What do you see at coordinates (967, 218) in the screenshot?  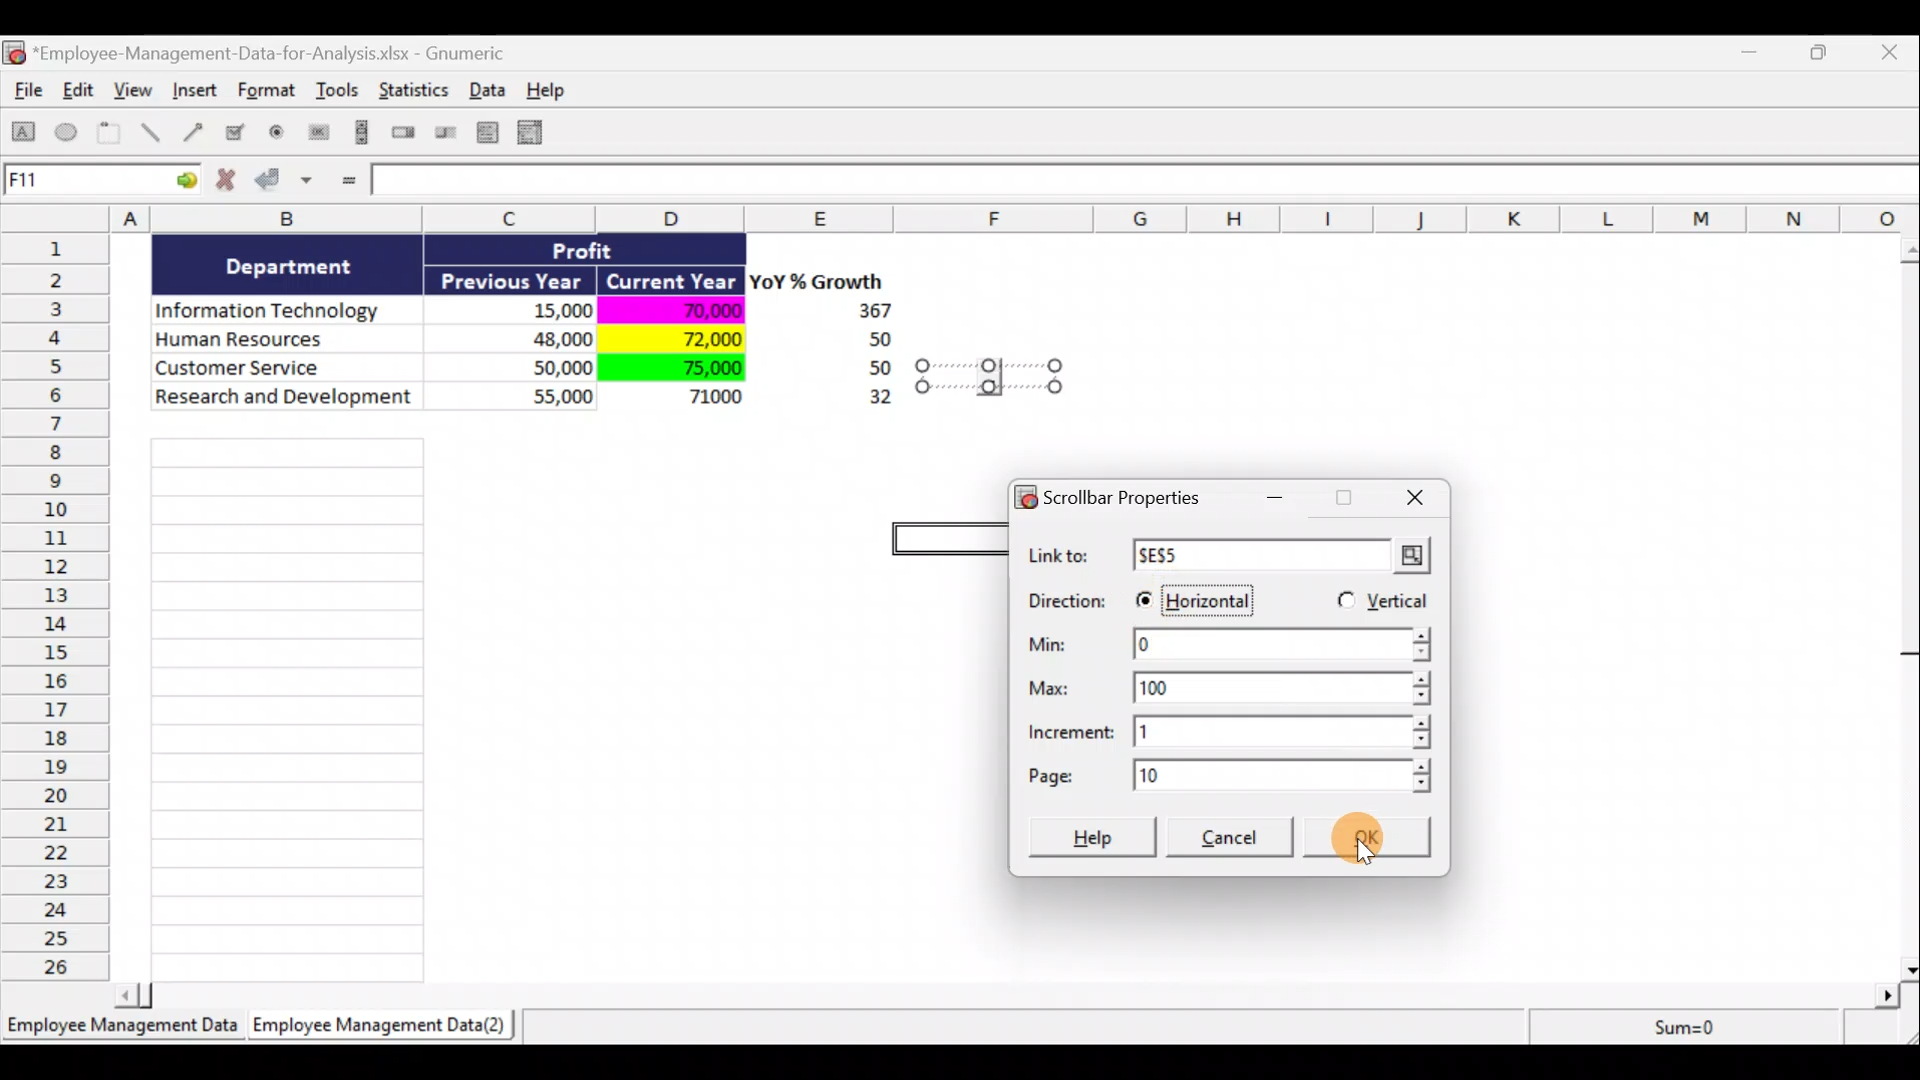 I see `Columns` at bounding box center [967, 218].